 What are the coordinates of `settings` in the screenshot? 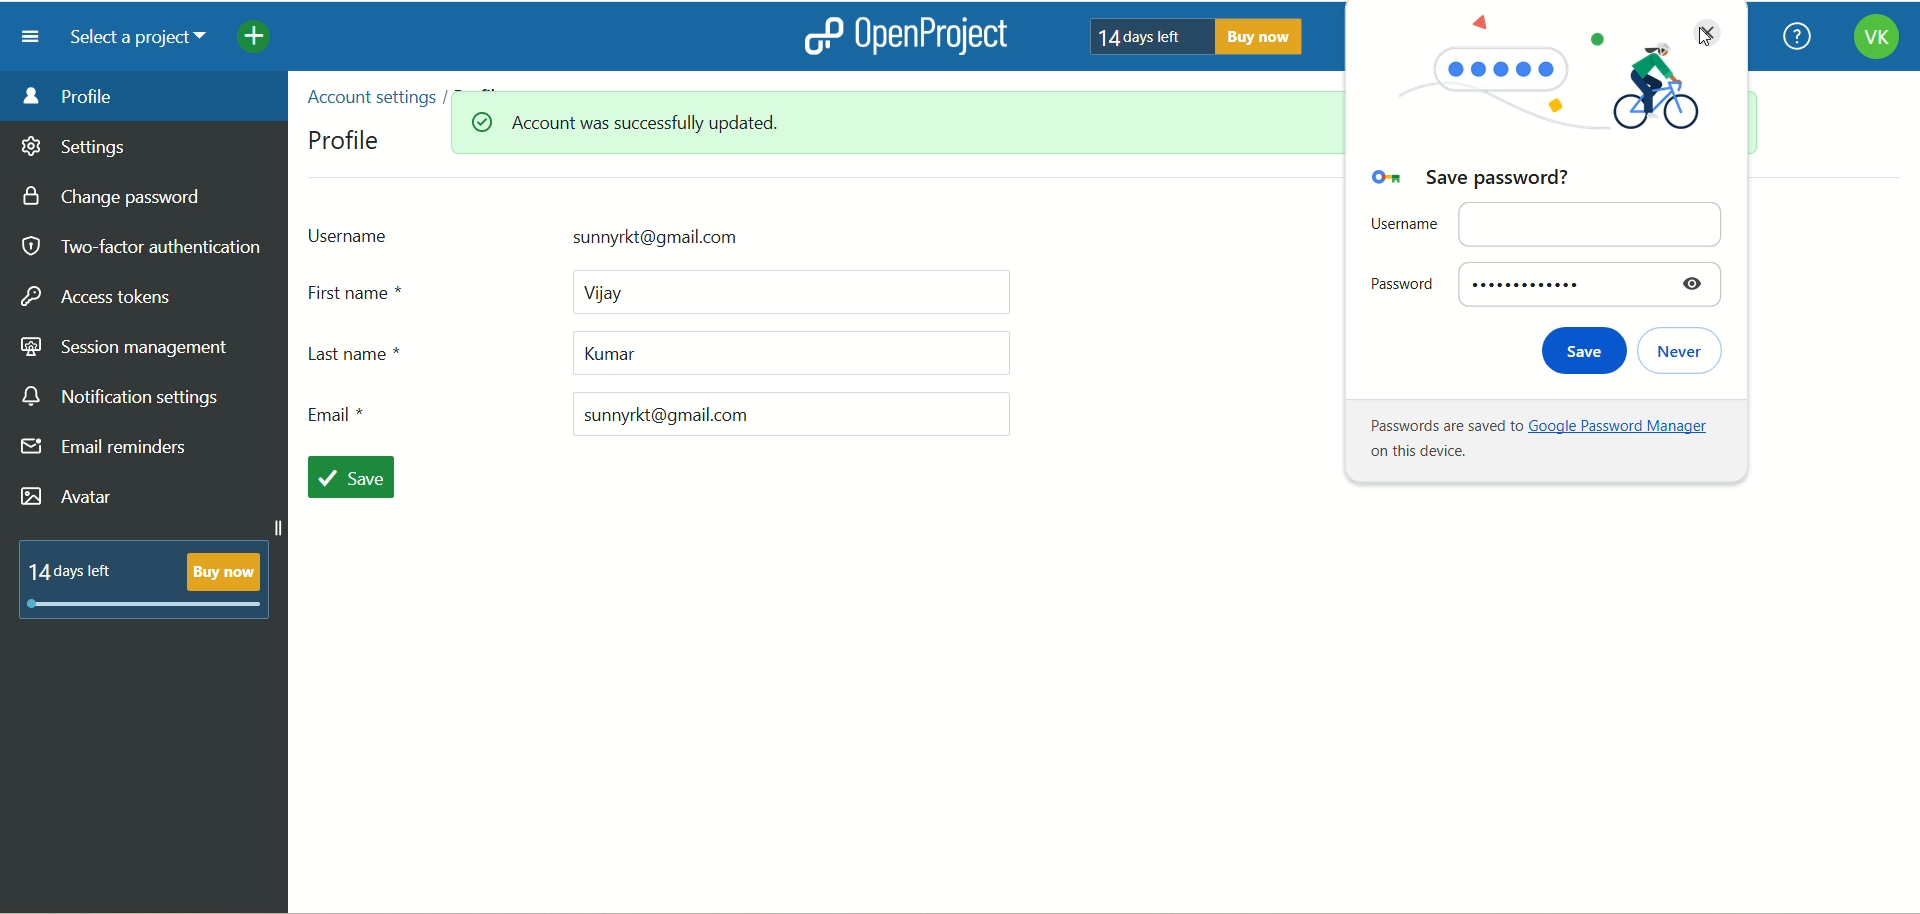 It's located at (75, 150).